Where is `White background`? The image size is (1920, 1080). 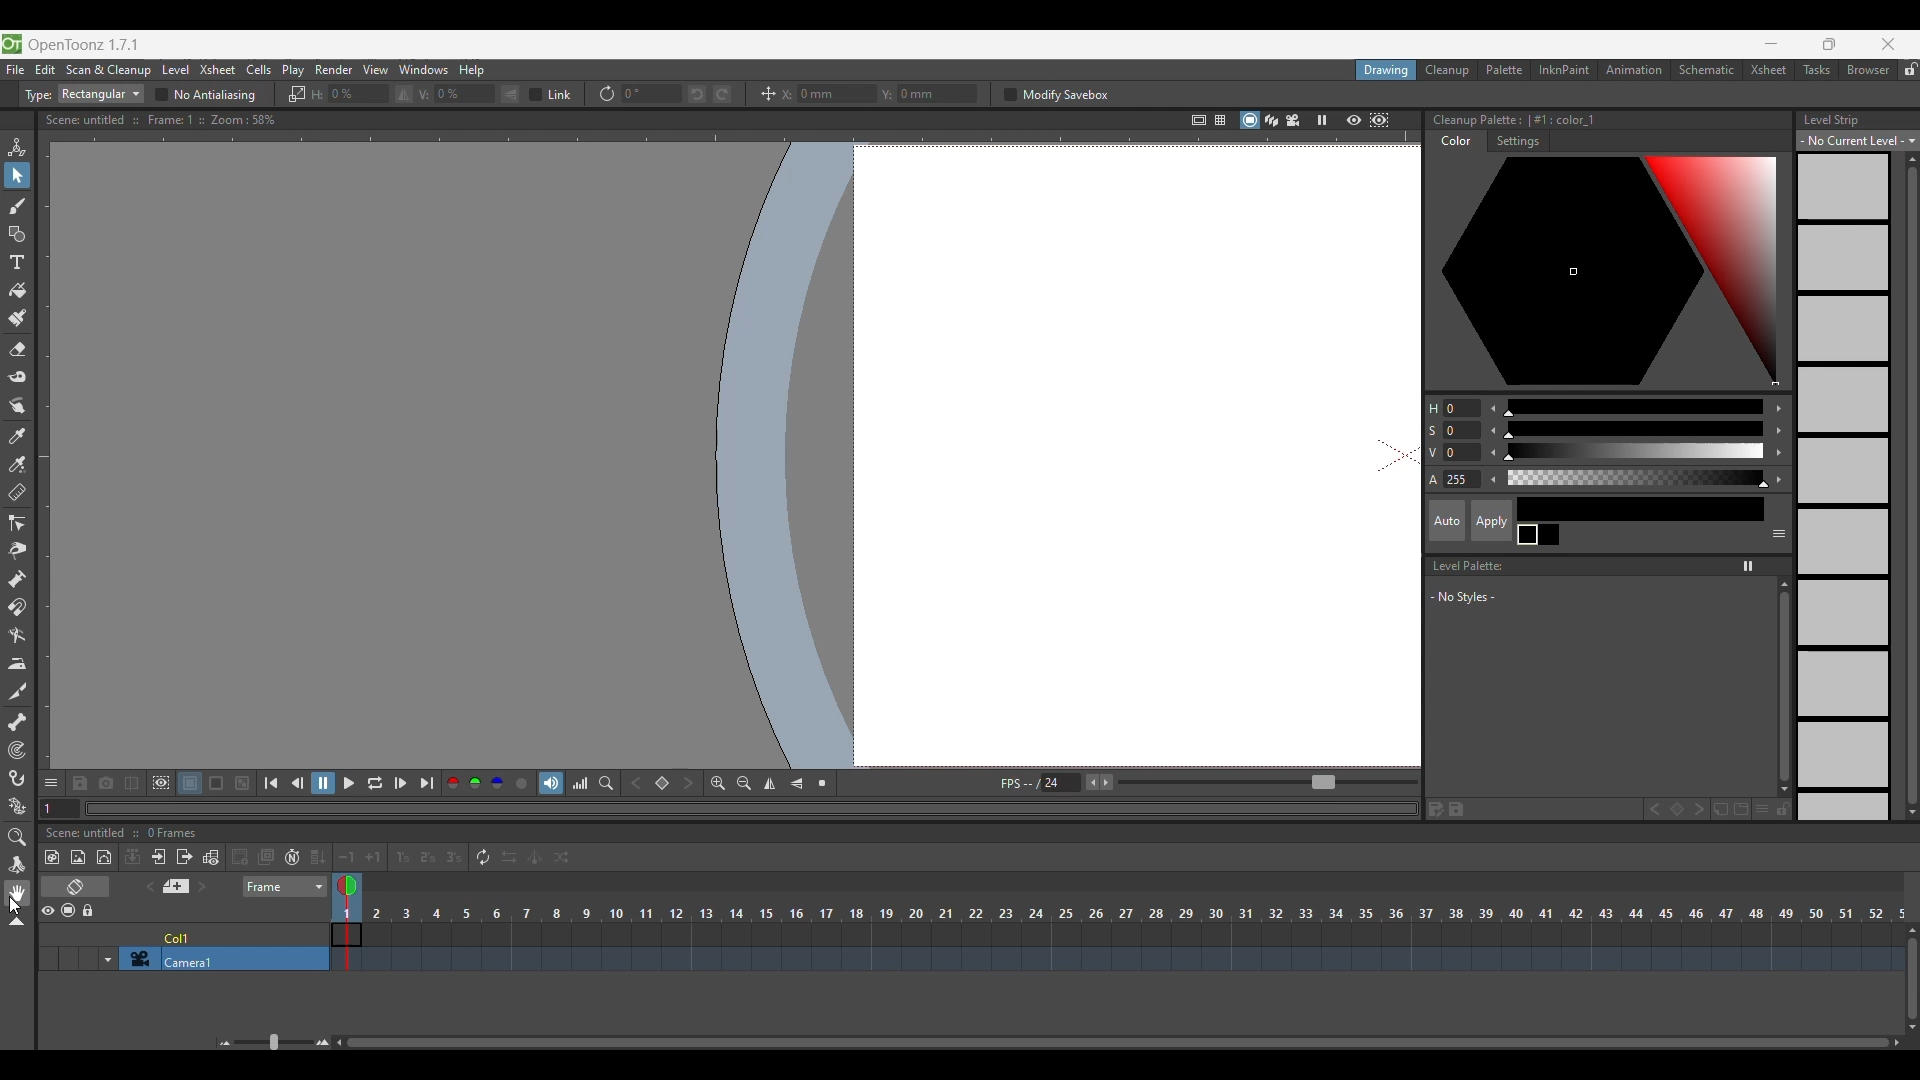 White background is located at coordinates (191, 783).